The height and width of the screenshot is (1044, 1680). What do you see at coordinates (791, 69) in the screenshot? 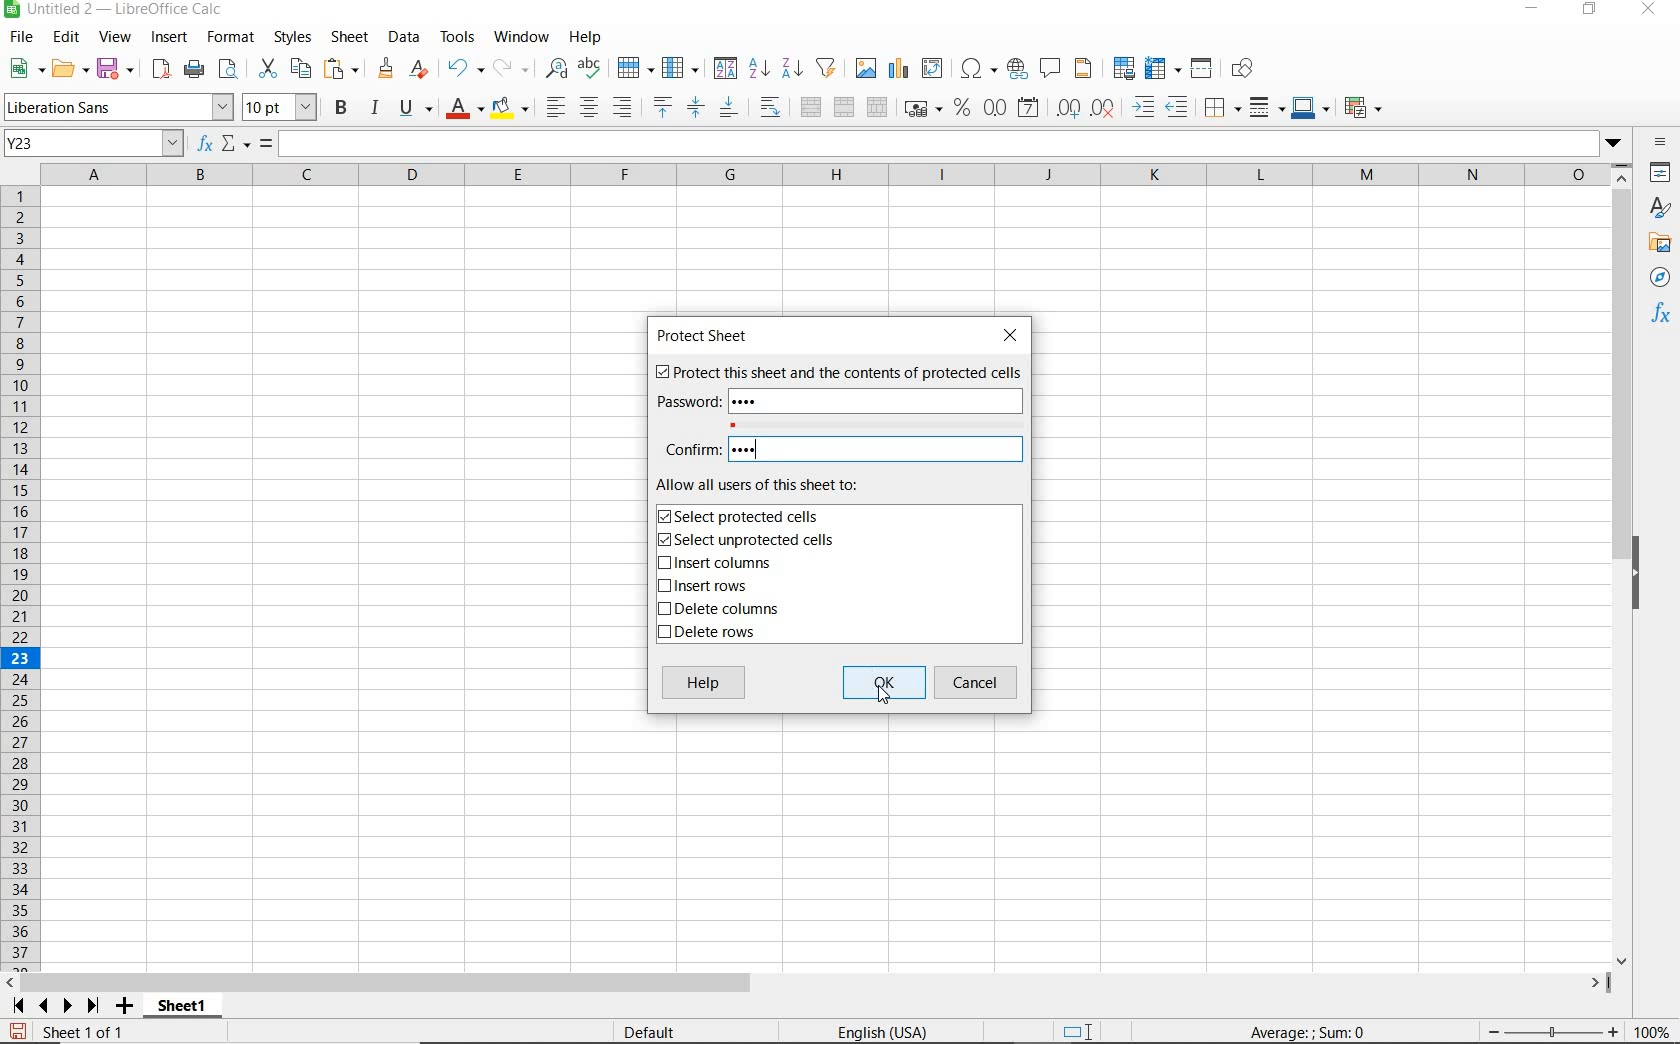
I see `SORT DESCENDING` at bounding box center [791, 69].